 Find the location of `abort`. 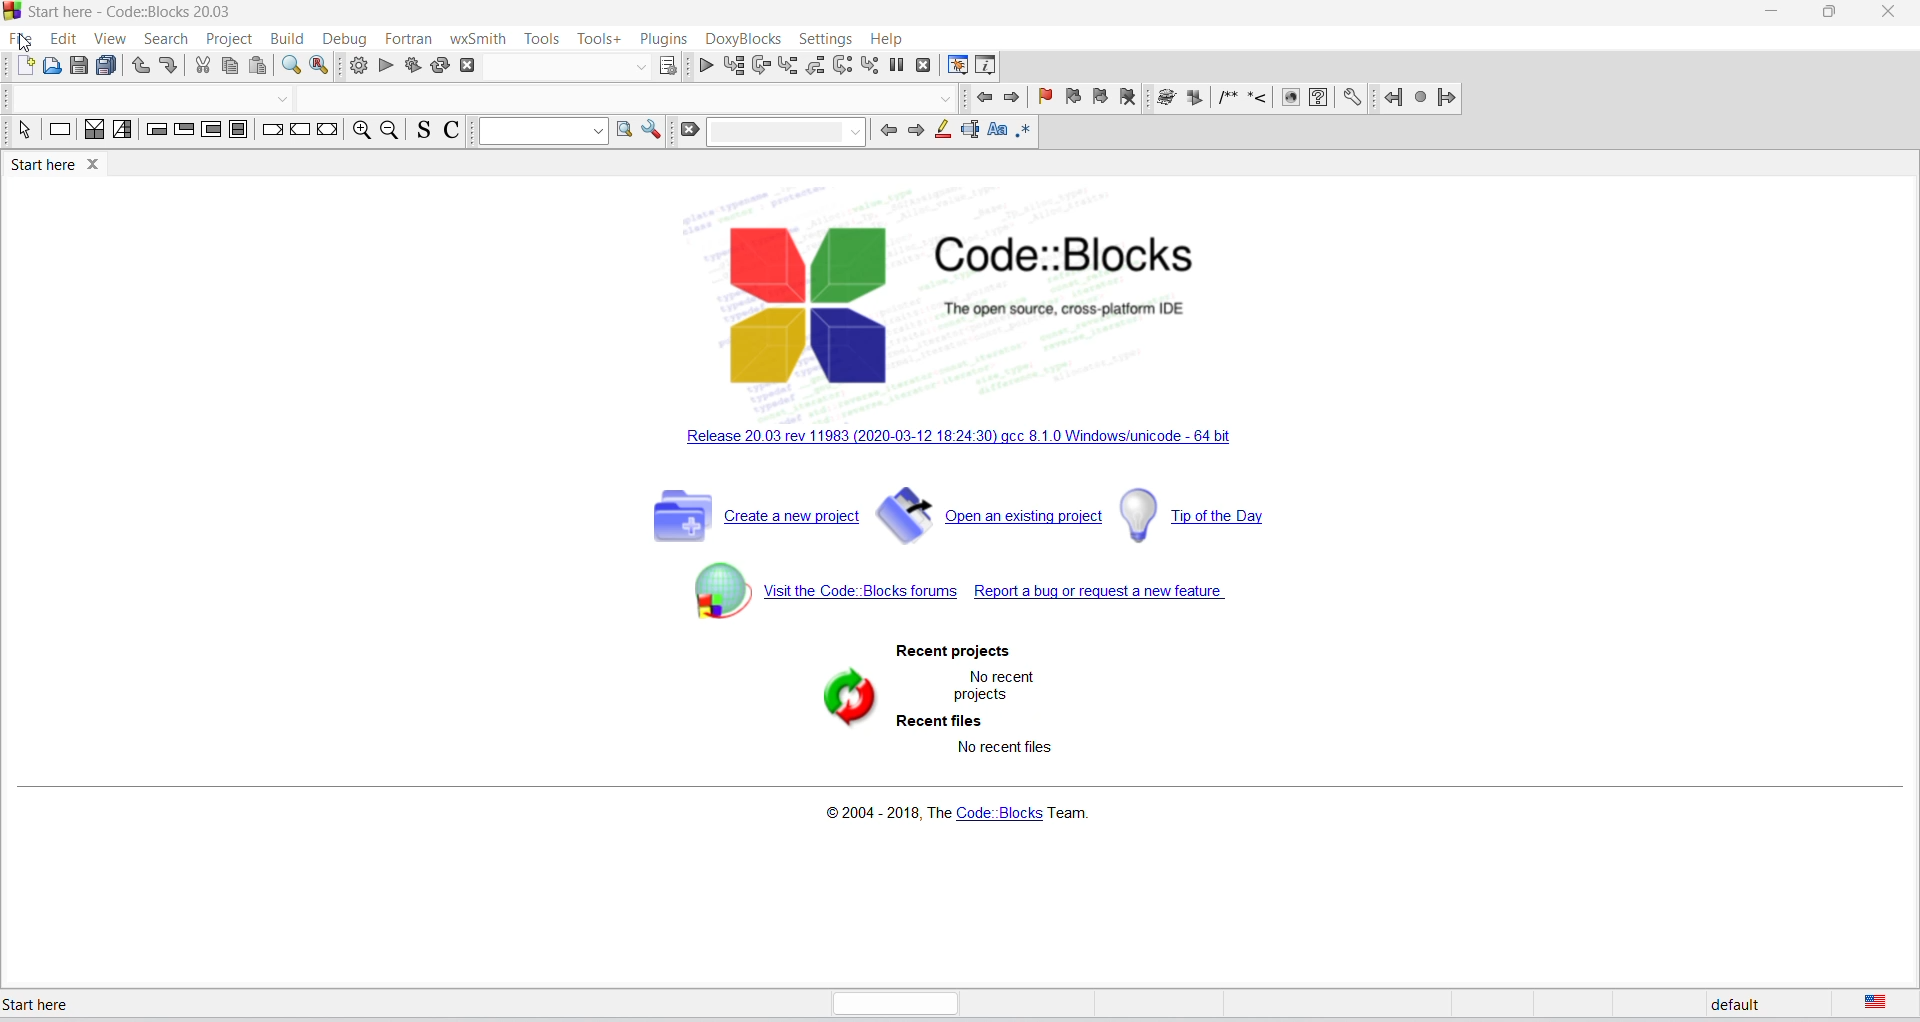

abort is located at coordinates (472, 67).